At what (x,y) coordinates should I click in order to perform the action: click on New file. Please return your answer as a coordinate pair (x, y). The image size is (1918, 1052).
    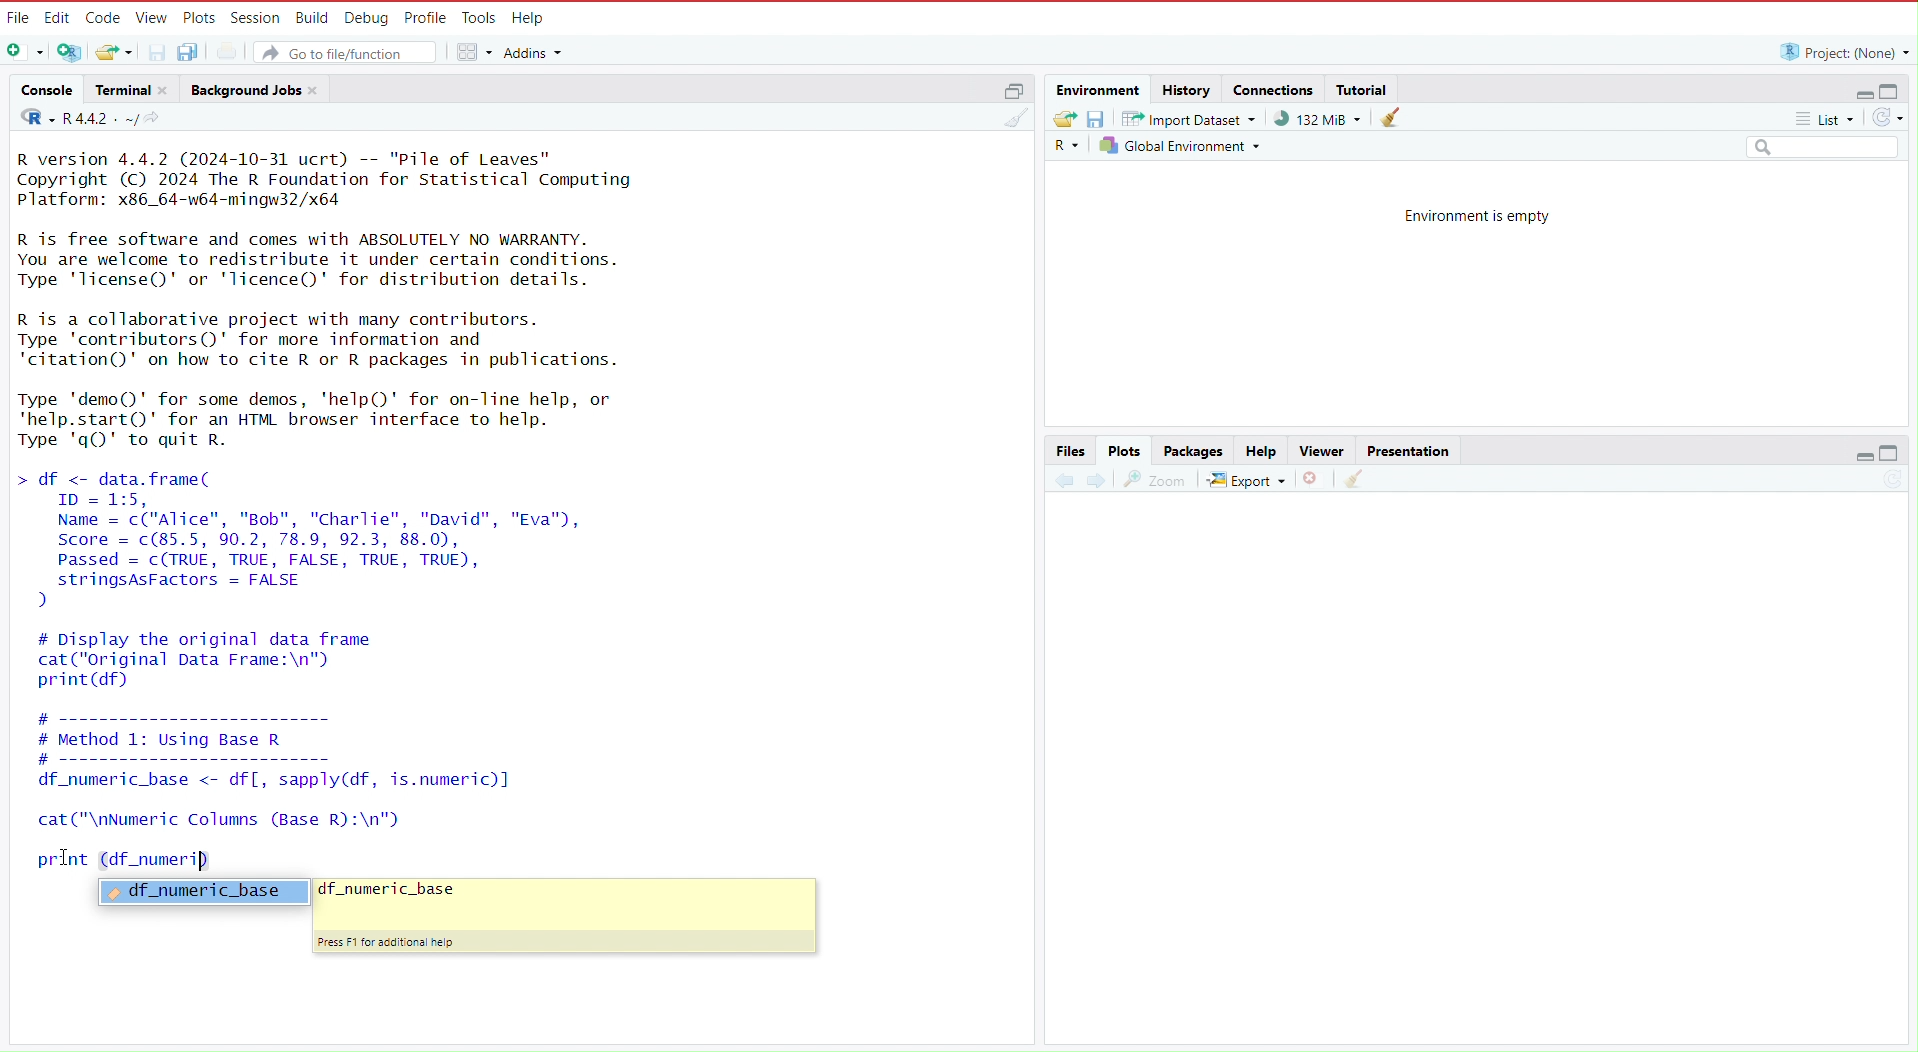
    Looking at the image, I should click on (24, 50).